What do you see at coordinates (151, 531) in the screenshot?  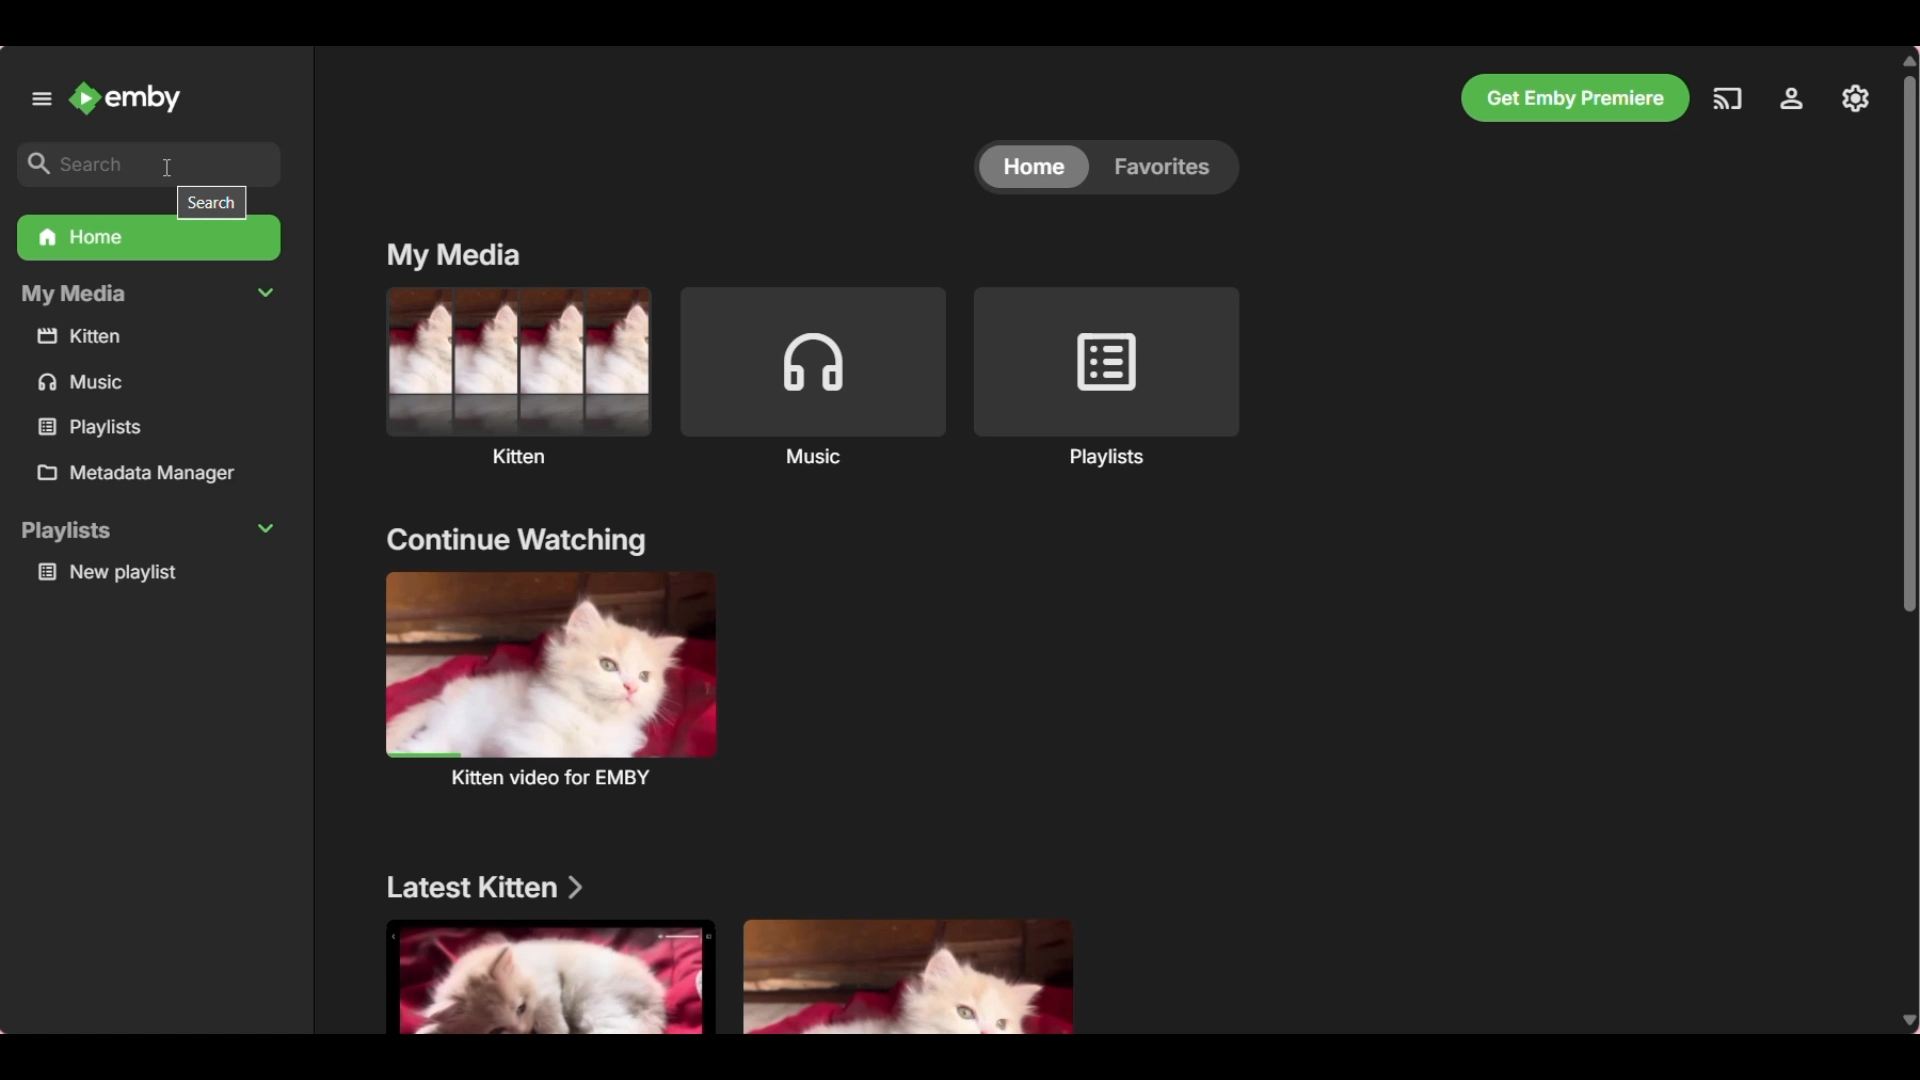 I see `Playlists` at bounding box center [151, 531].